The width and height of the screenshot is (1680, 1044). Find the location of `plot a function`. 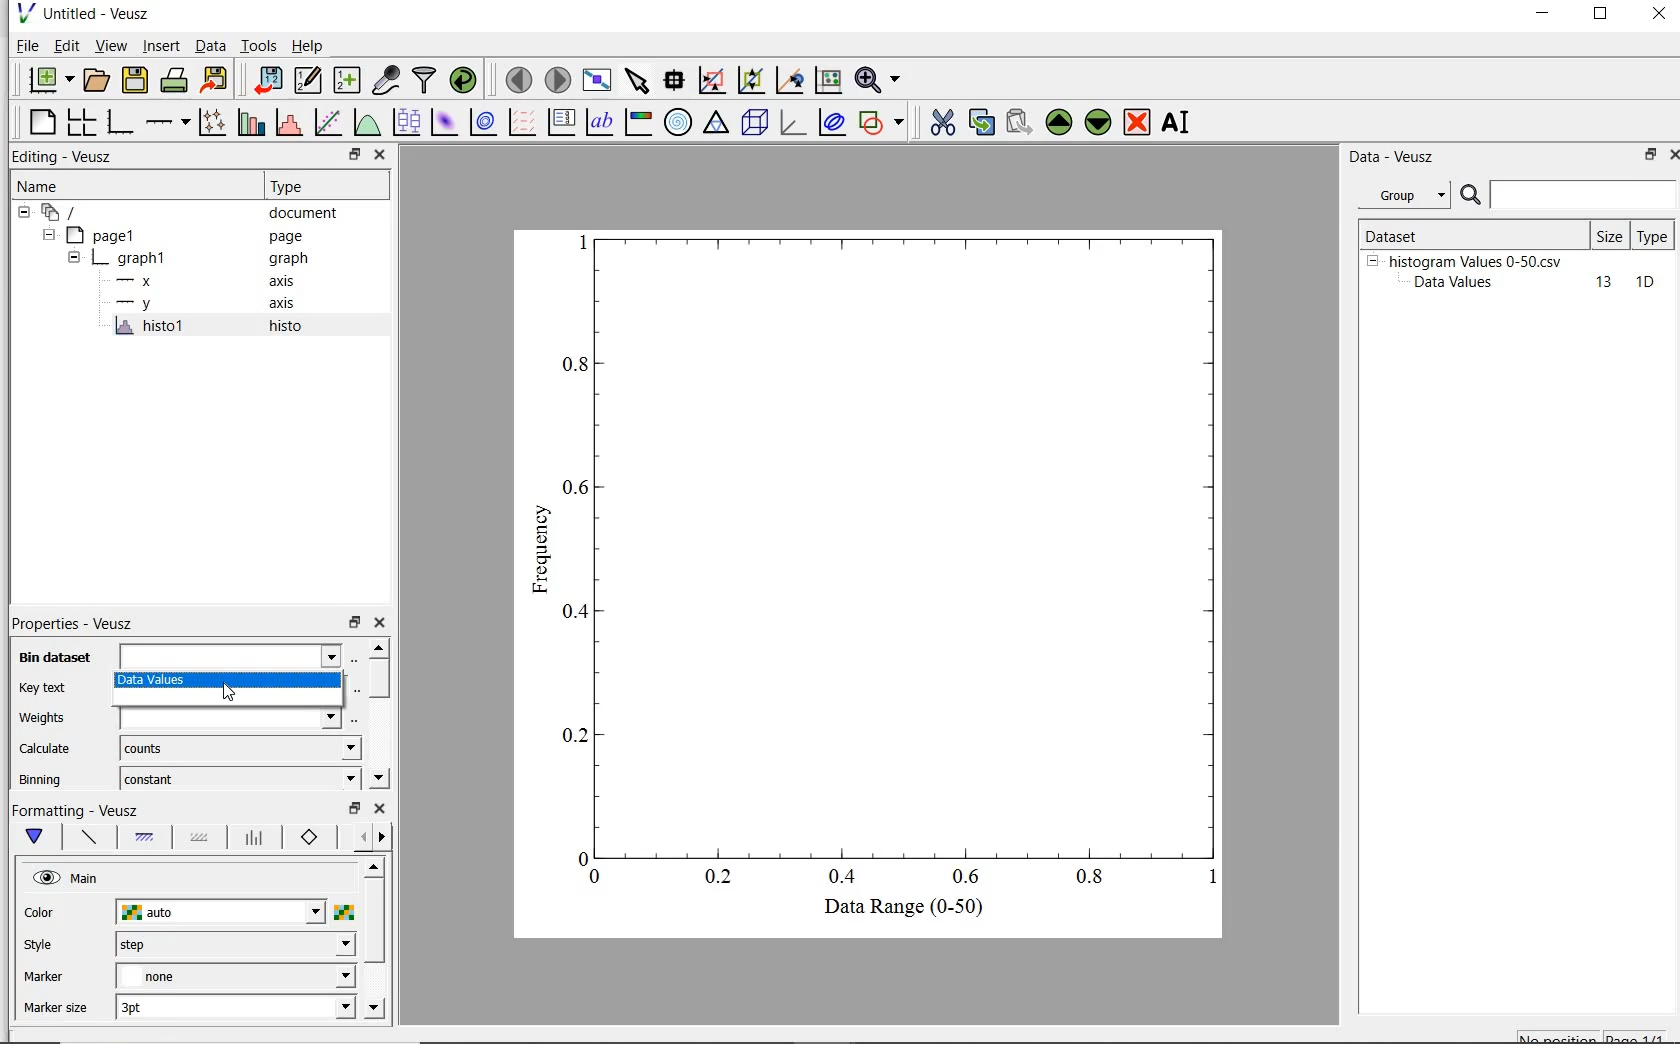

plot a function is located at coordinates (365, 122).